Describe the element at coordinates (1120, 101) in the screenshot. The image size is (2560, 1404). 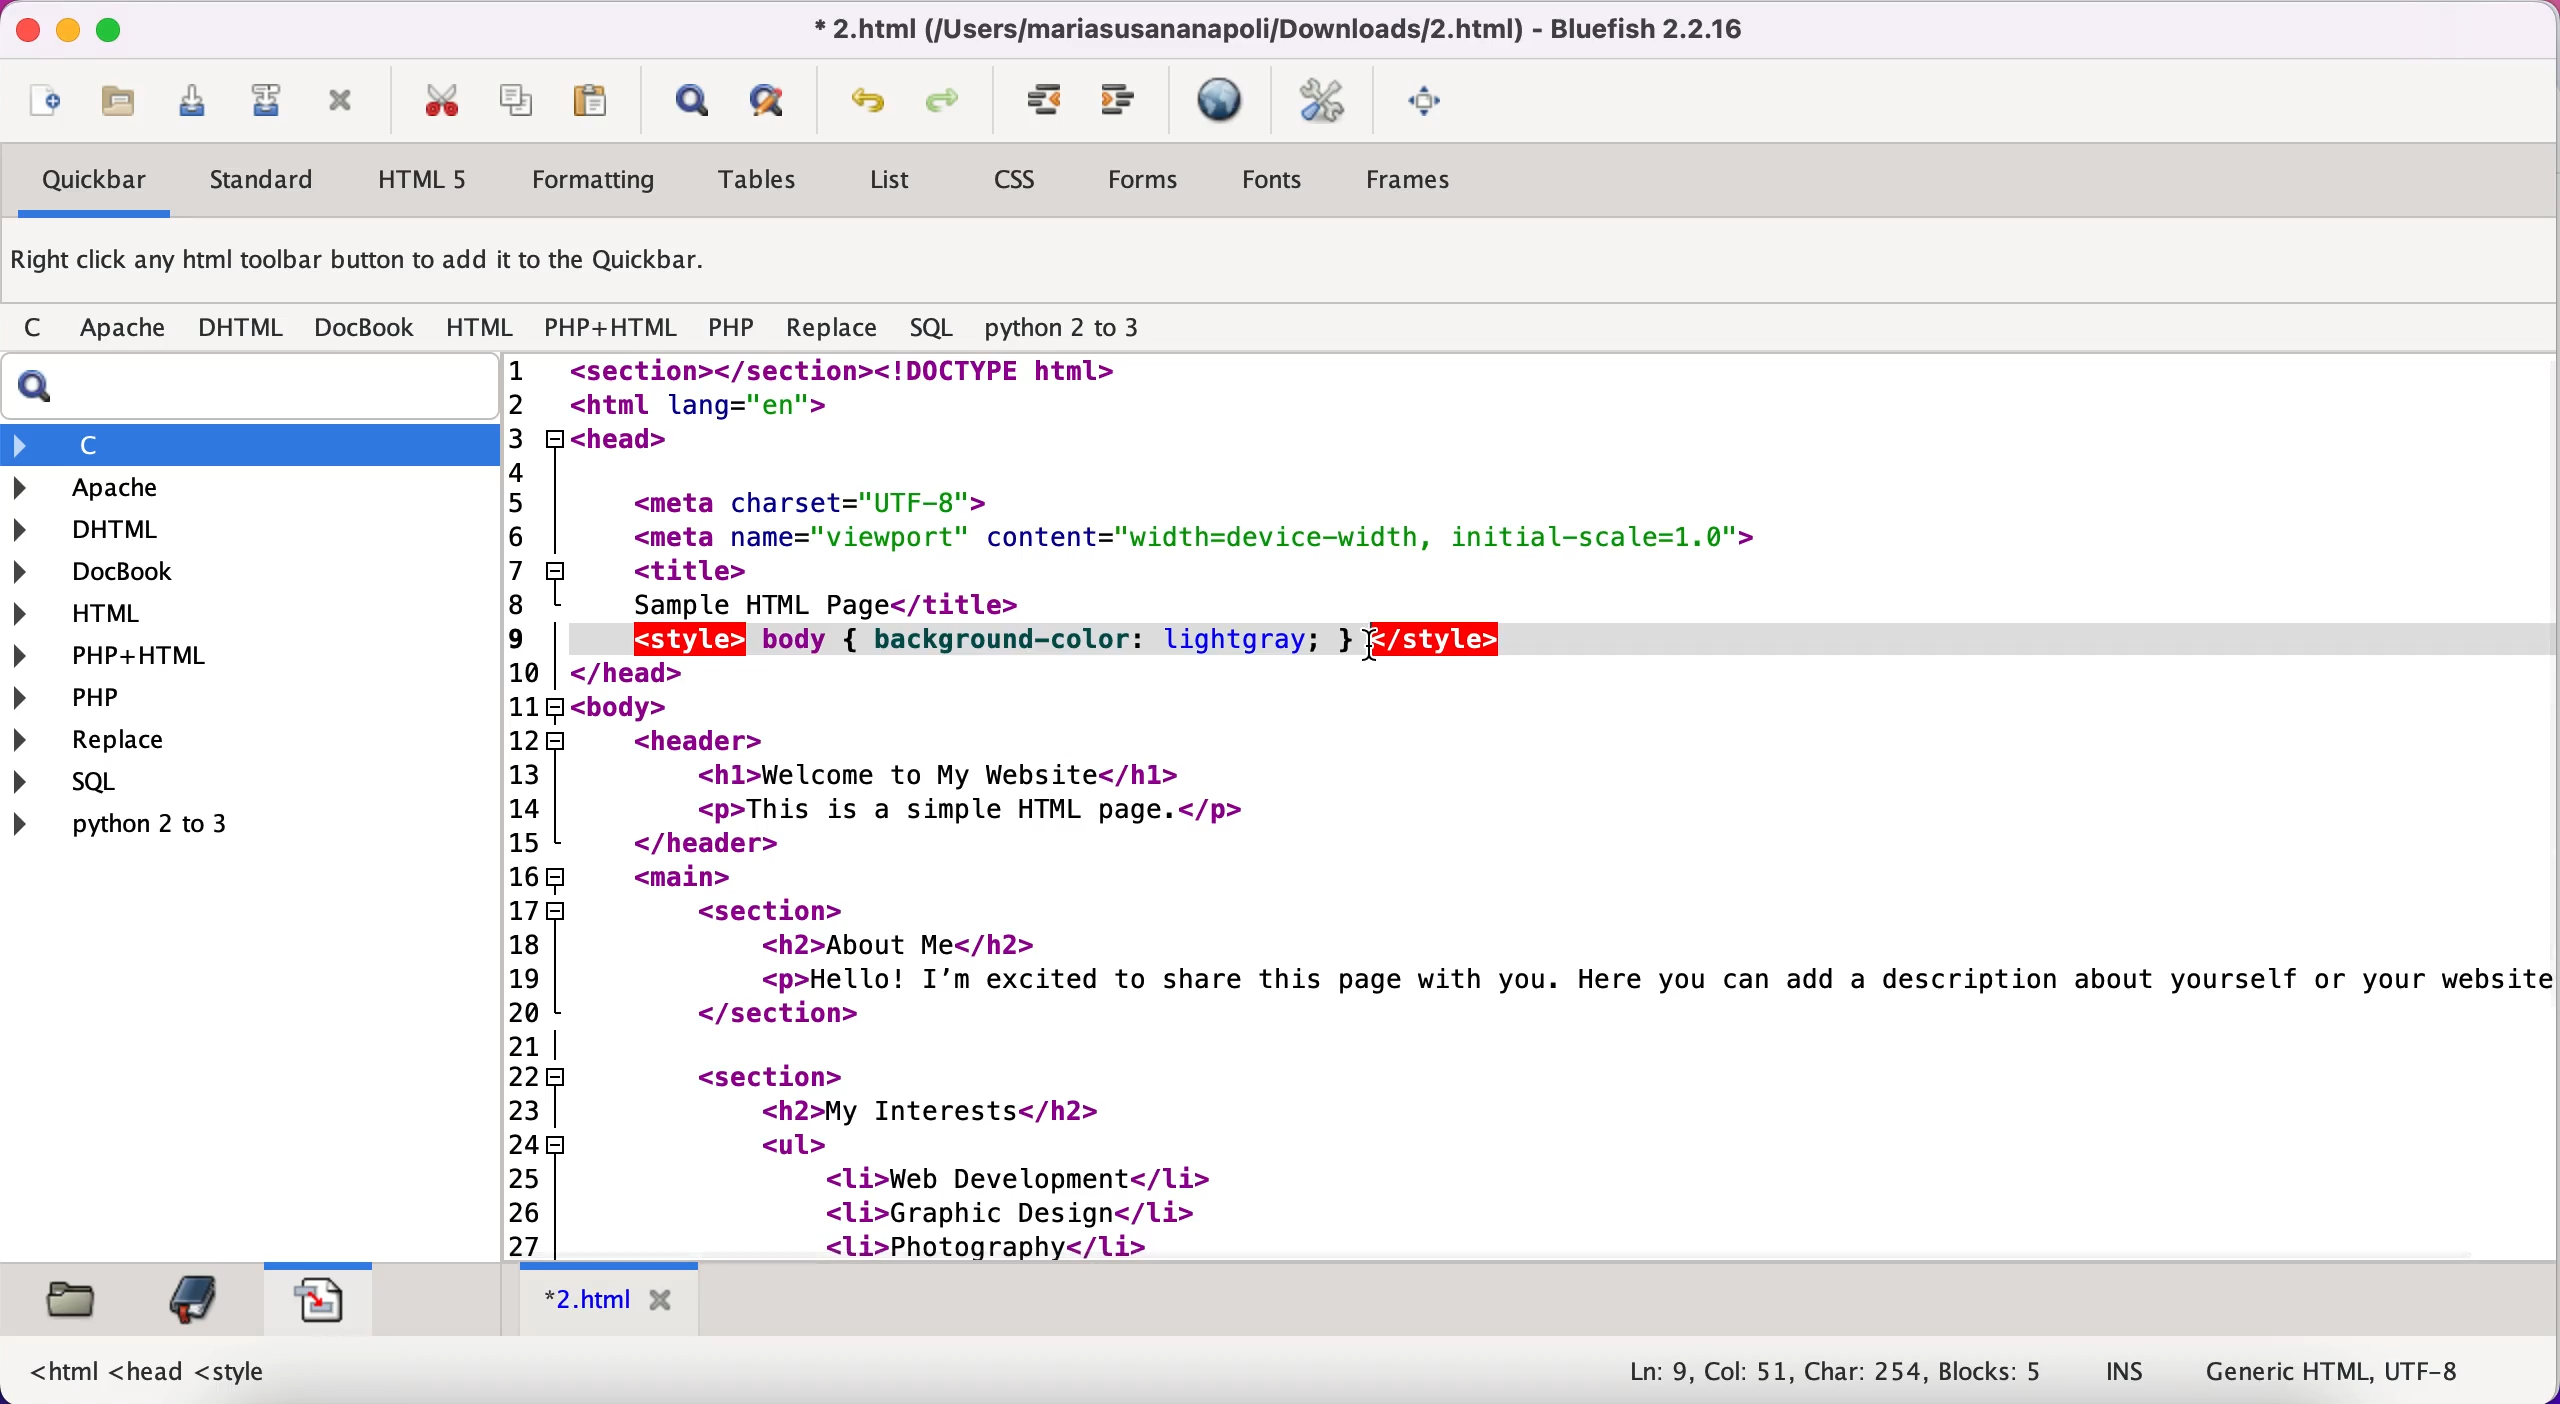
I see `unindent` at that location.